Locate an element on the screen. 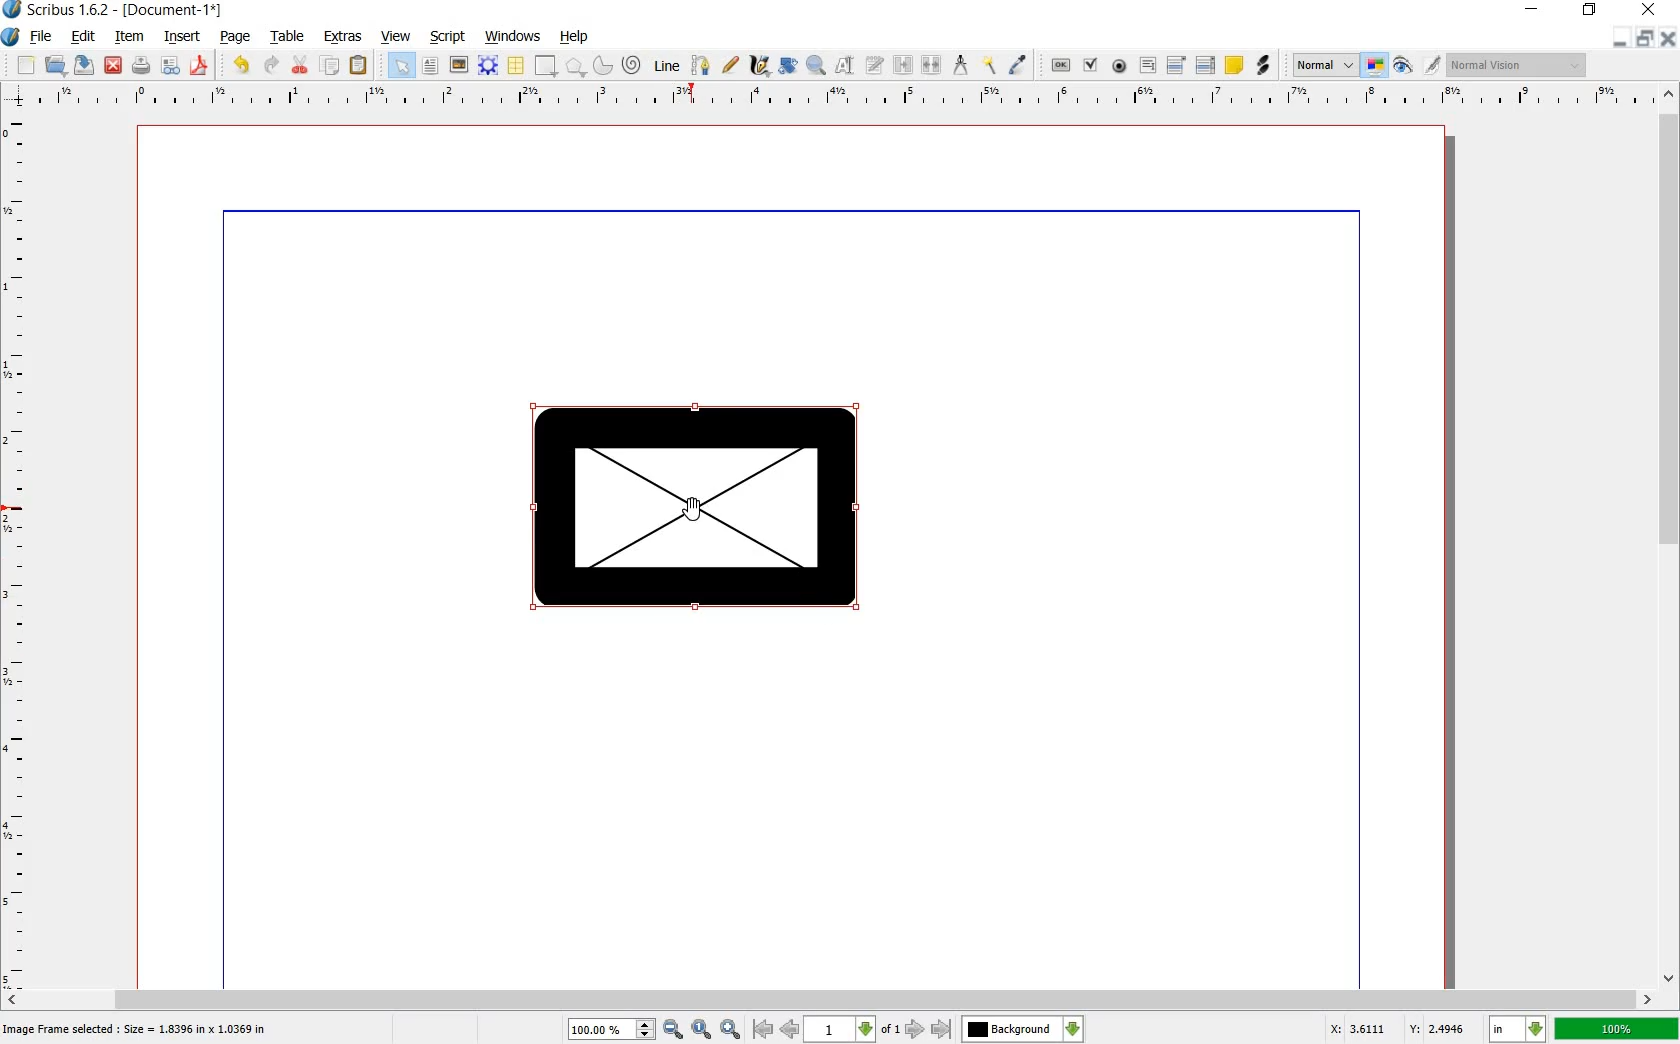 This screenshot has height=1044, width=1680. unlink text frames is located at coordinates (933, 63).